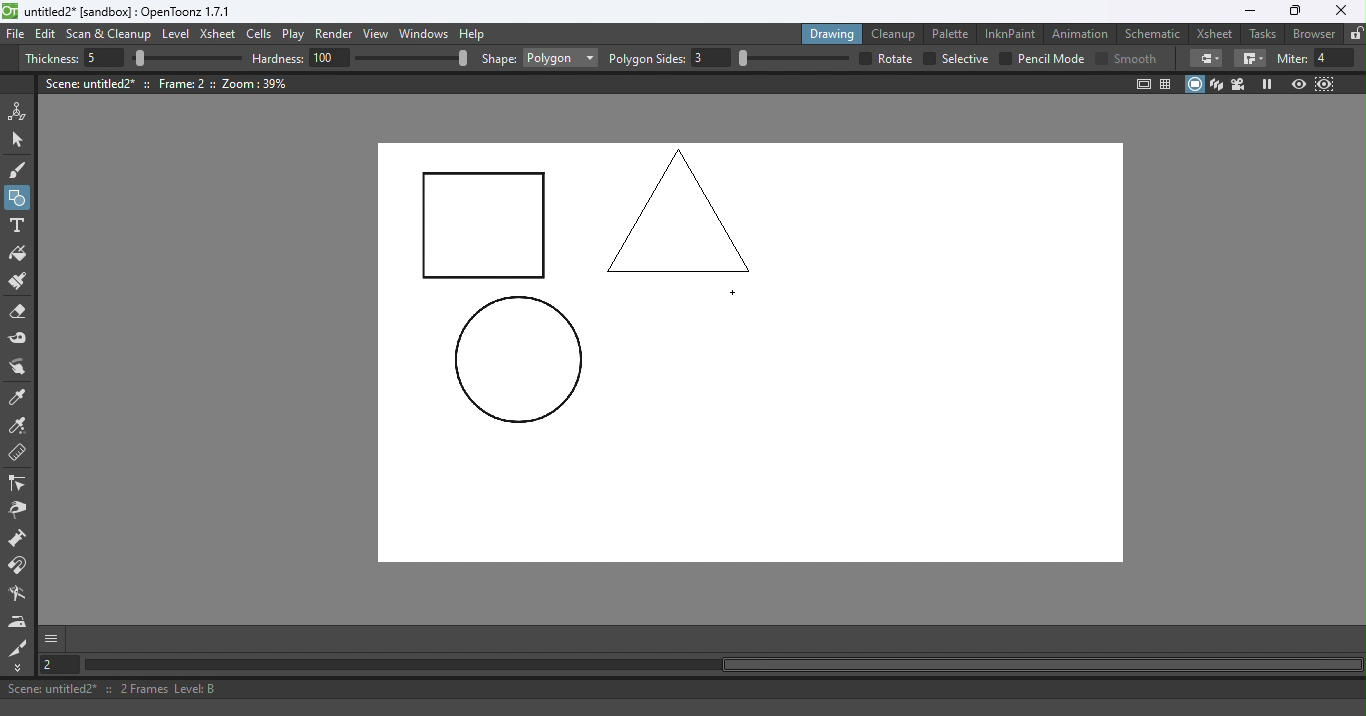 Image resolution: width=1366 pixels, height=716 pixels. What do you see at coordinates (1153, 34) in the screenshot?
I see `Schematic` at bounding box center [1153, 34].